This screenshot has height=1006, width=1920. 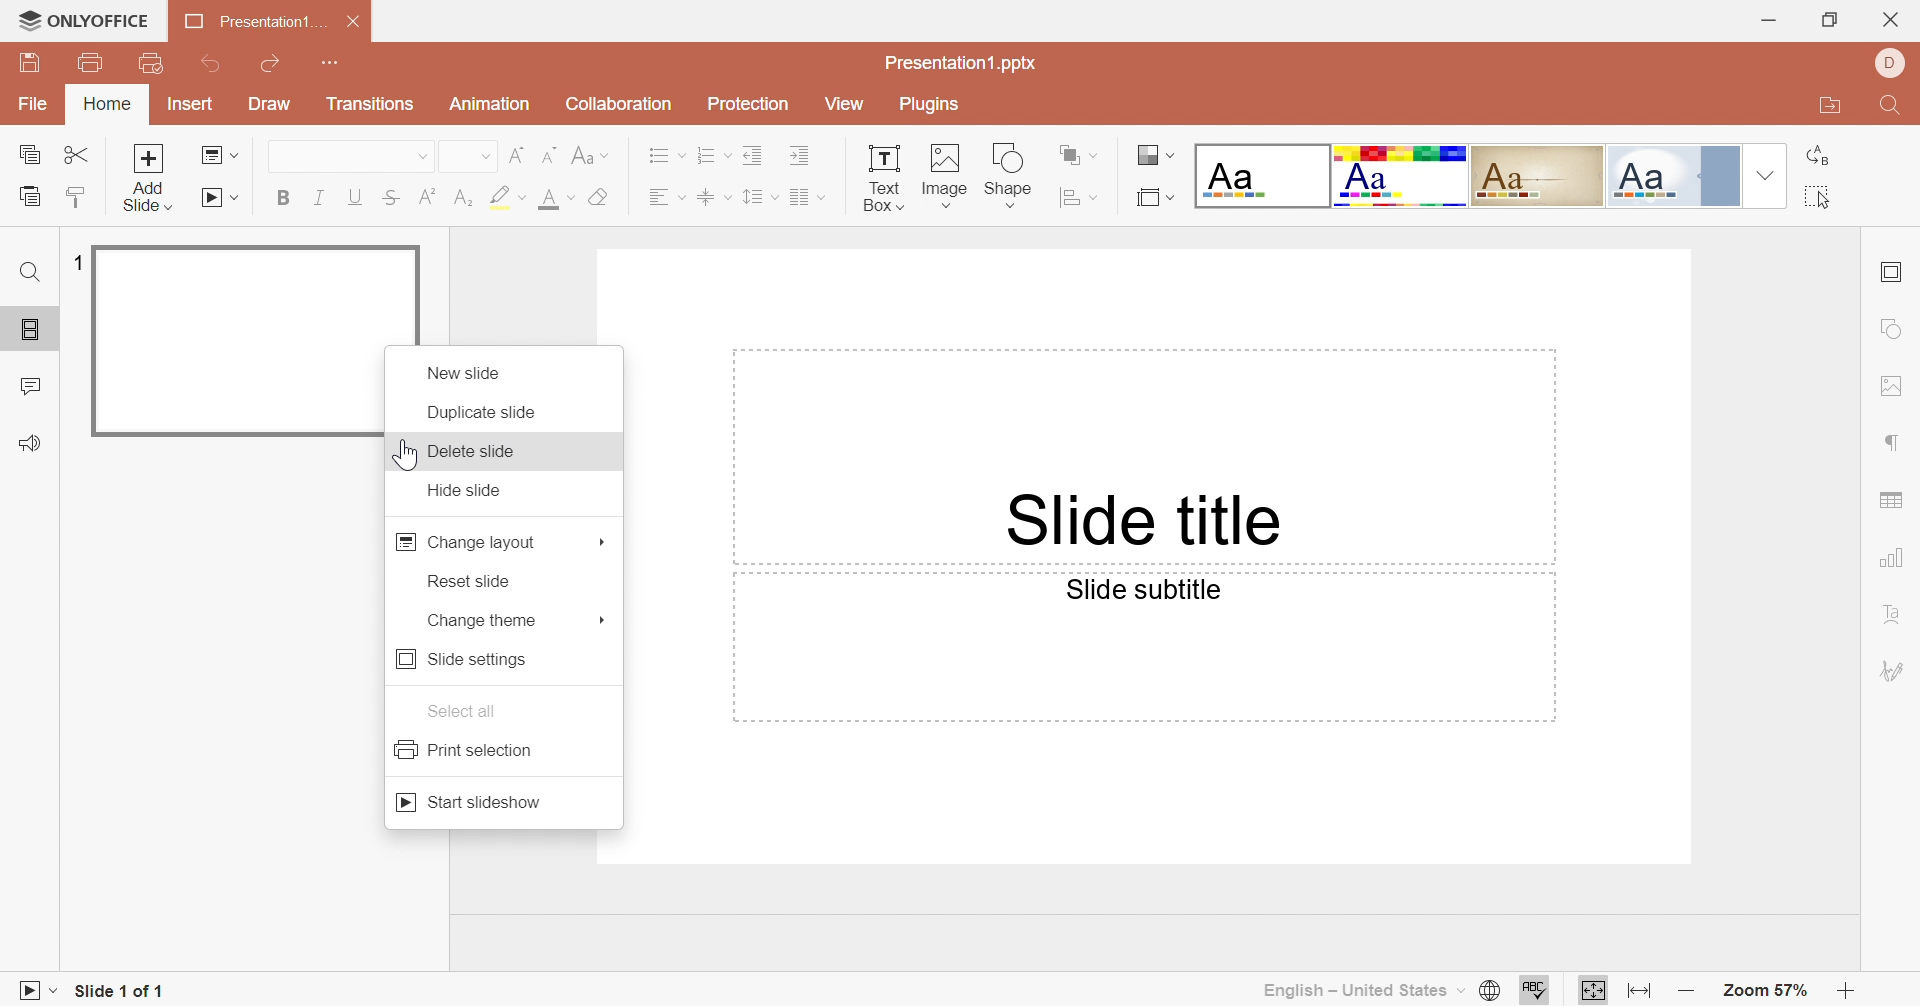 I want to click on Drop Down, so click(x=1098, y=198).